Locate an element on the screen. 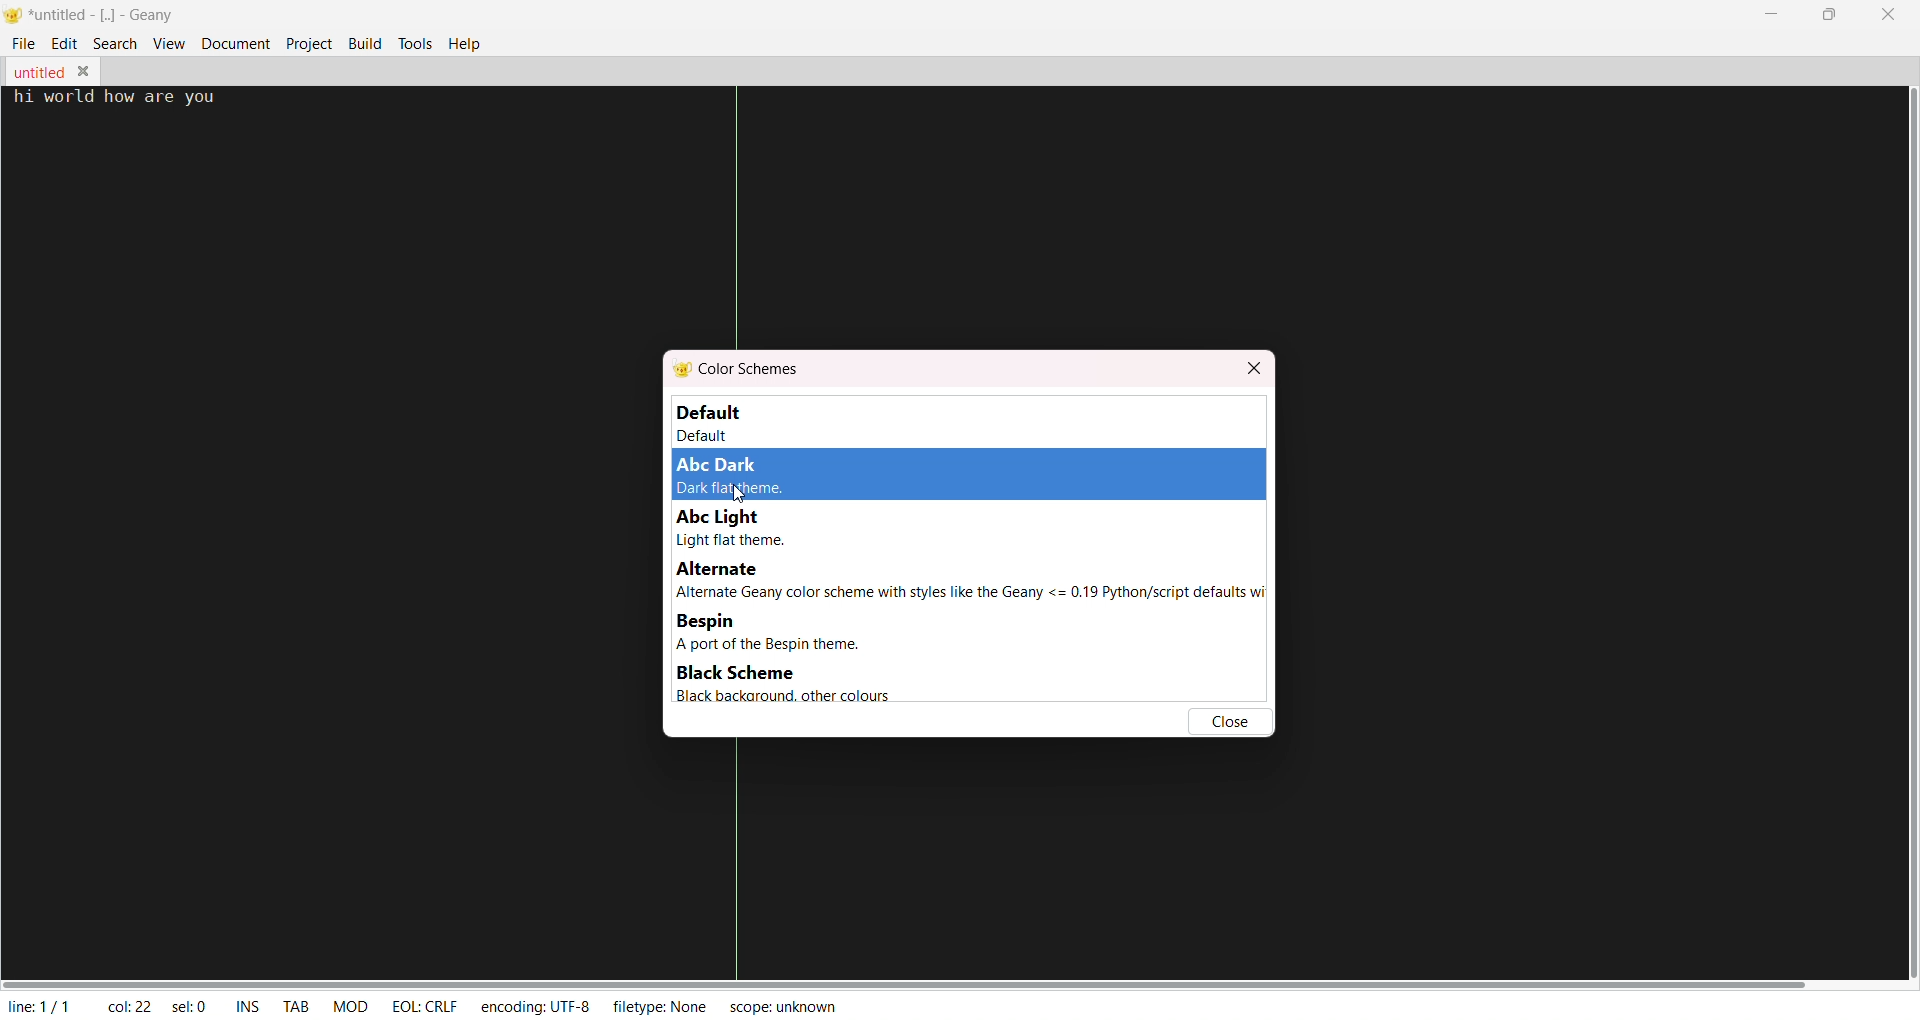 The image size is (1920, 1020). a port of the bespin theme is located at coordinates (788, 645).